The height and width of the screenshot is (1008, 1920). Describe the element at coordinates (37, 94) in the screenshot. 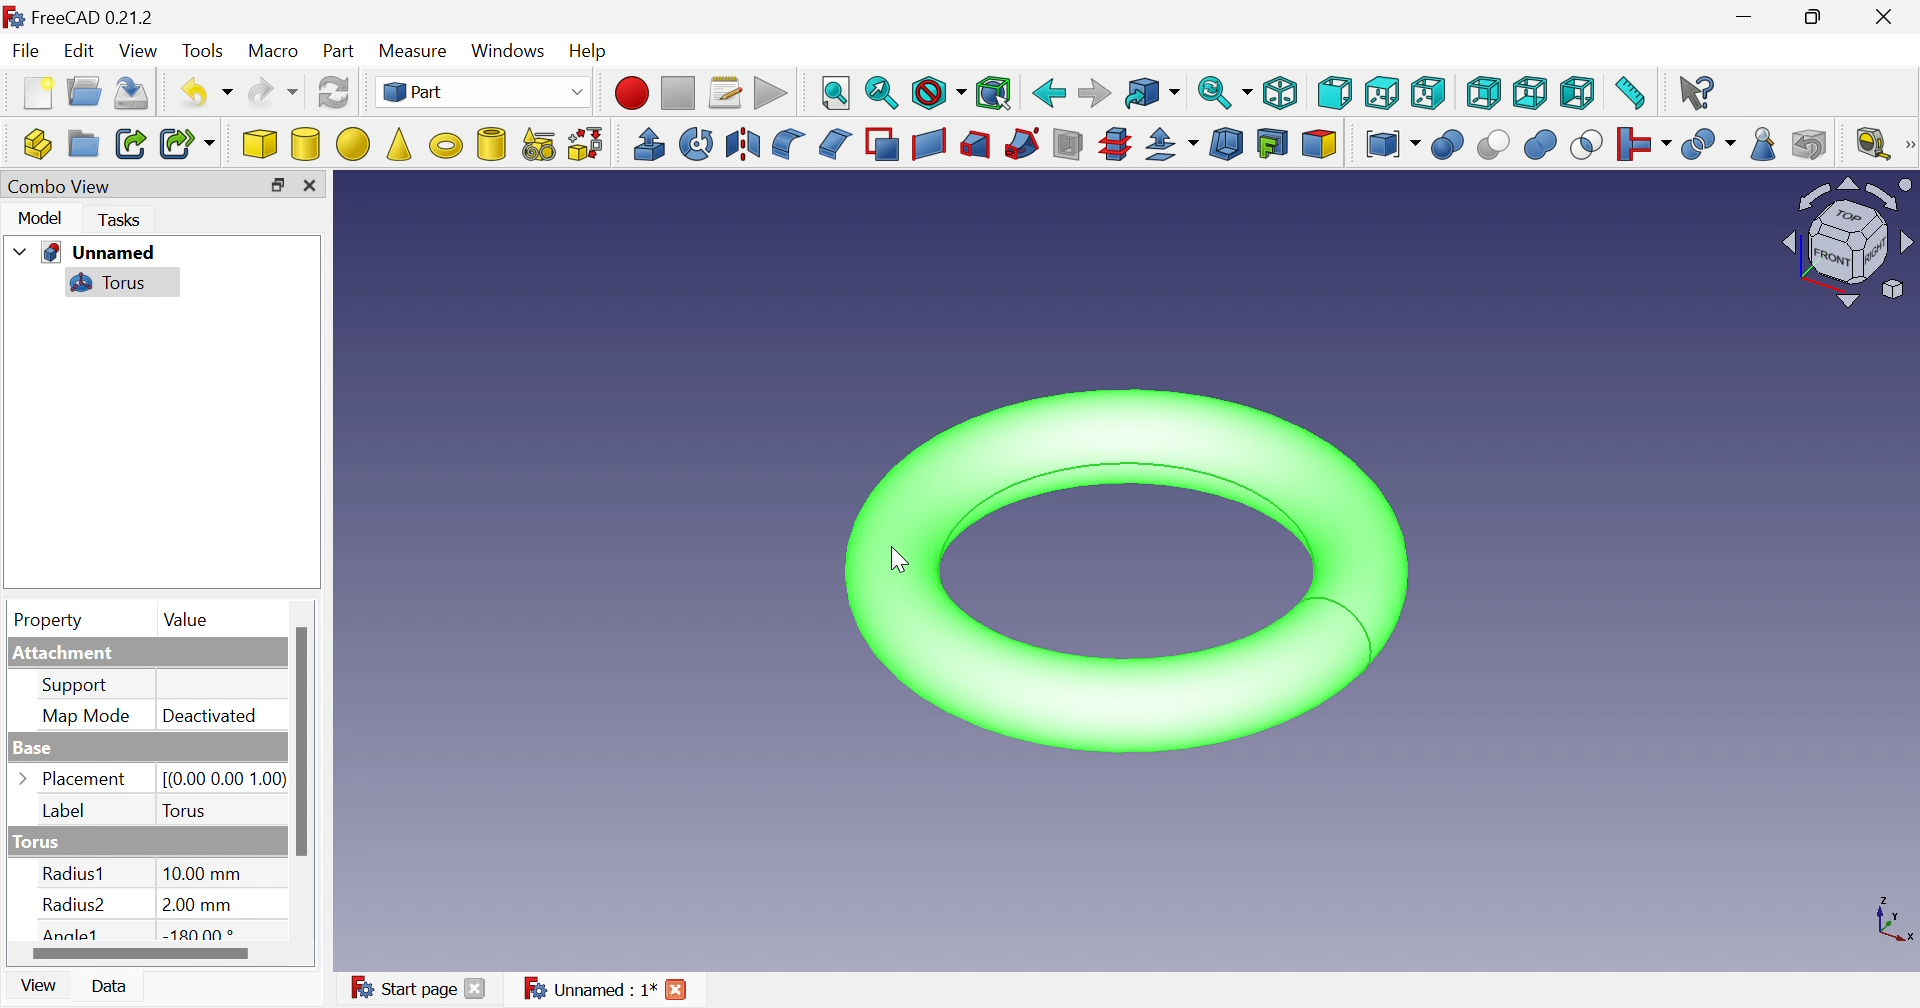

I see `New` at that location.